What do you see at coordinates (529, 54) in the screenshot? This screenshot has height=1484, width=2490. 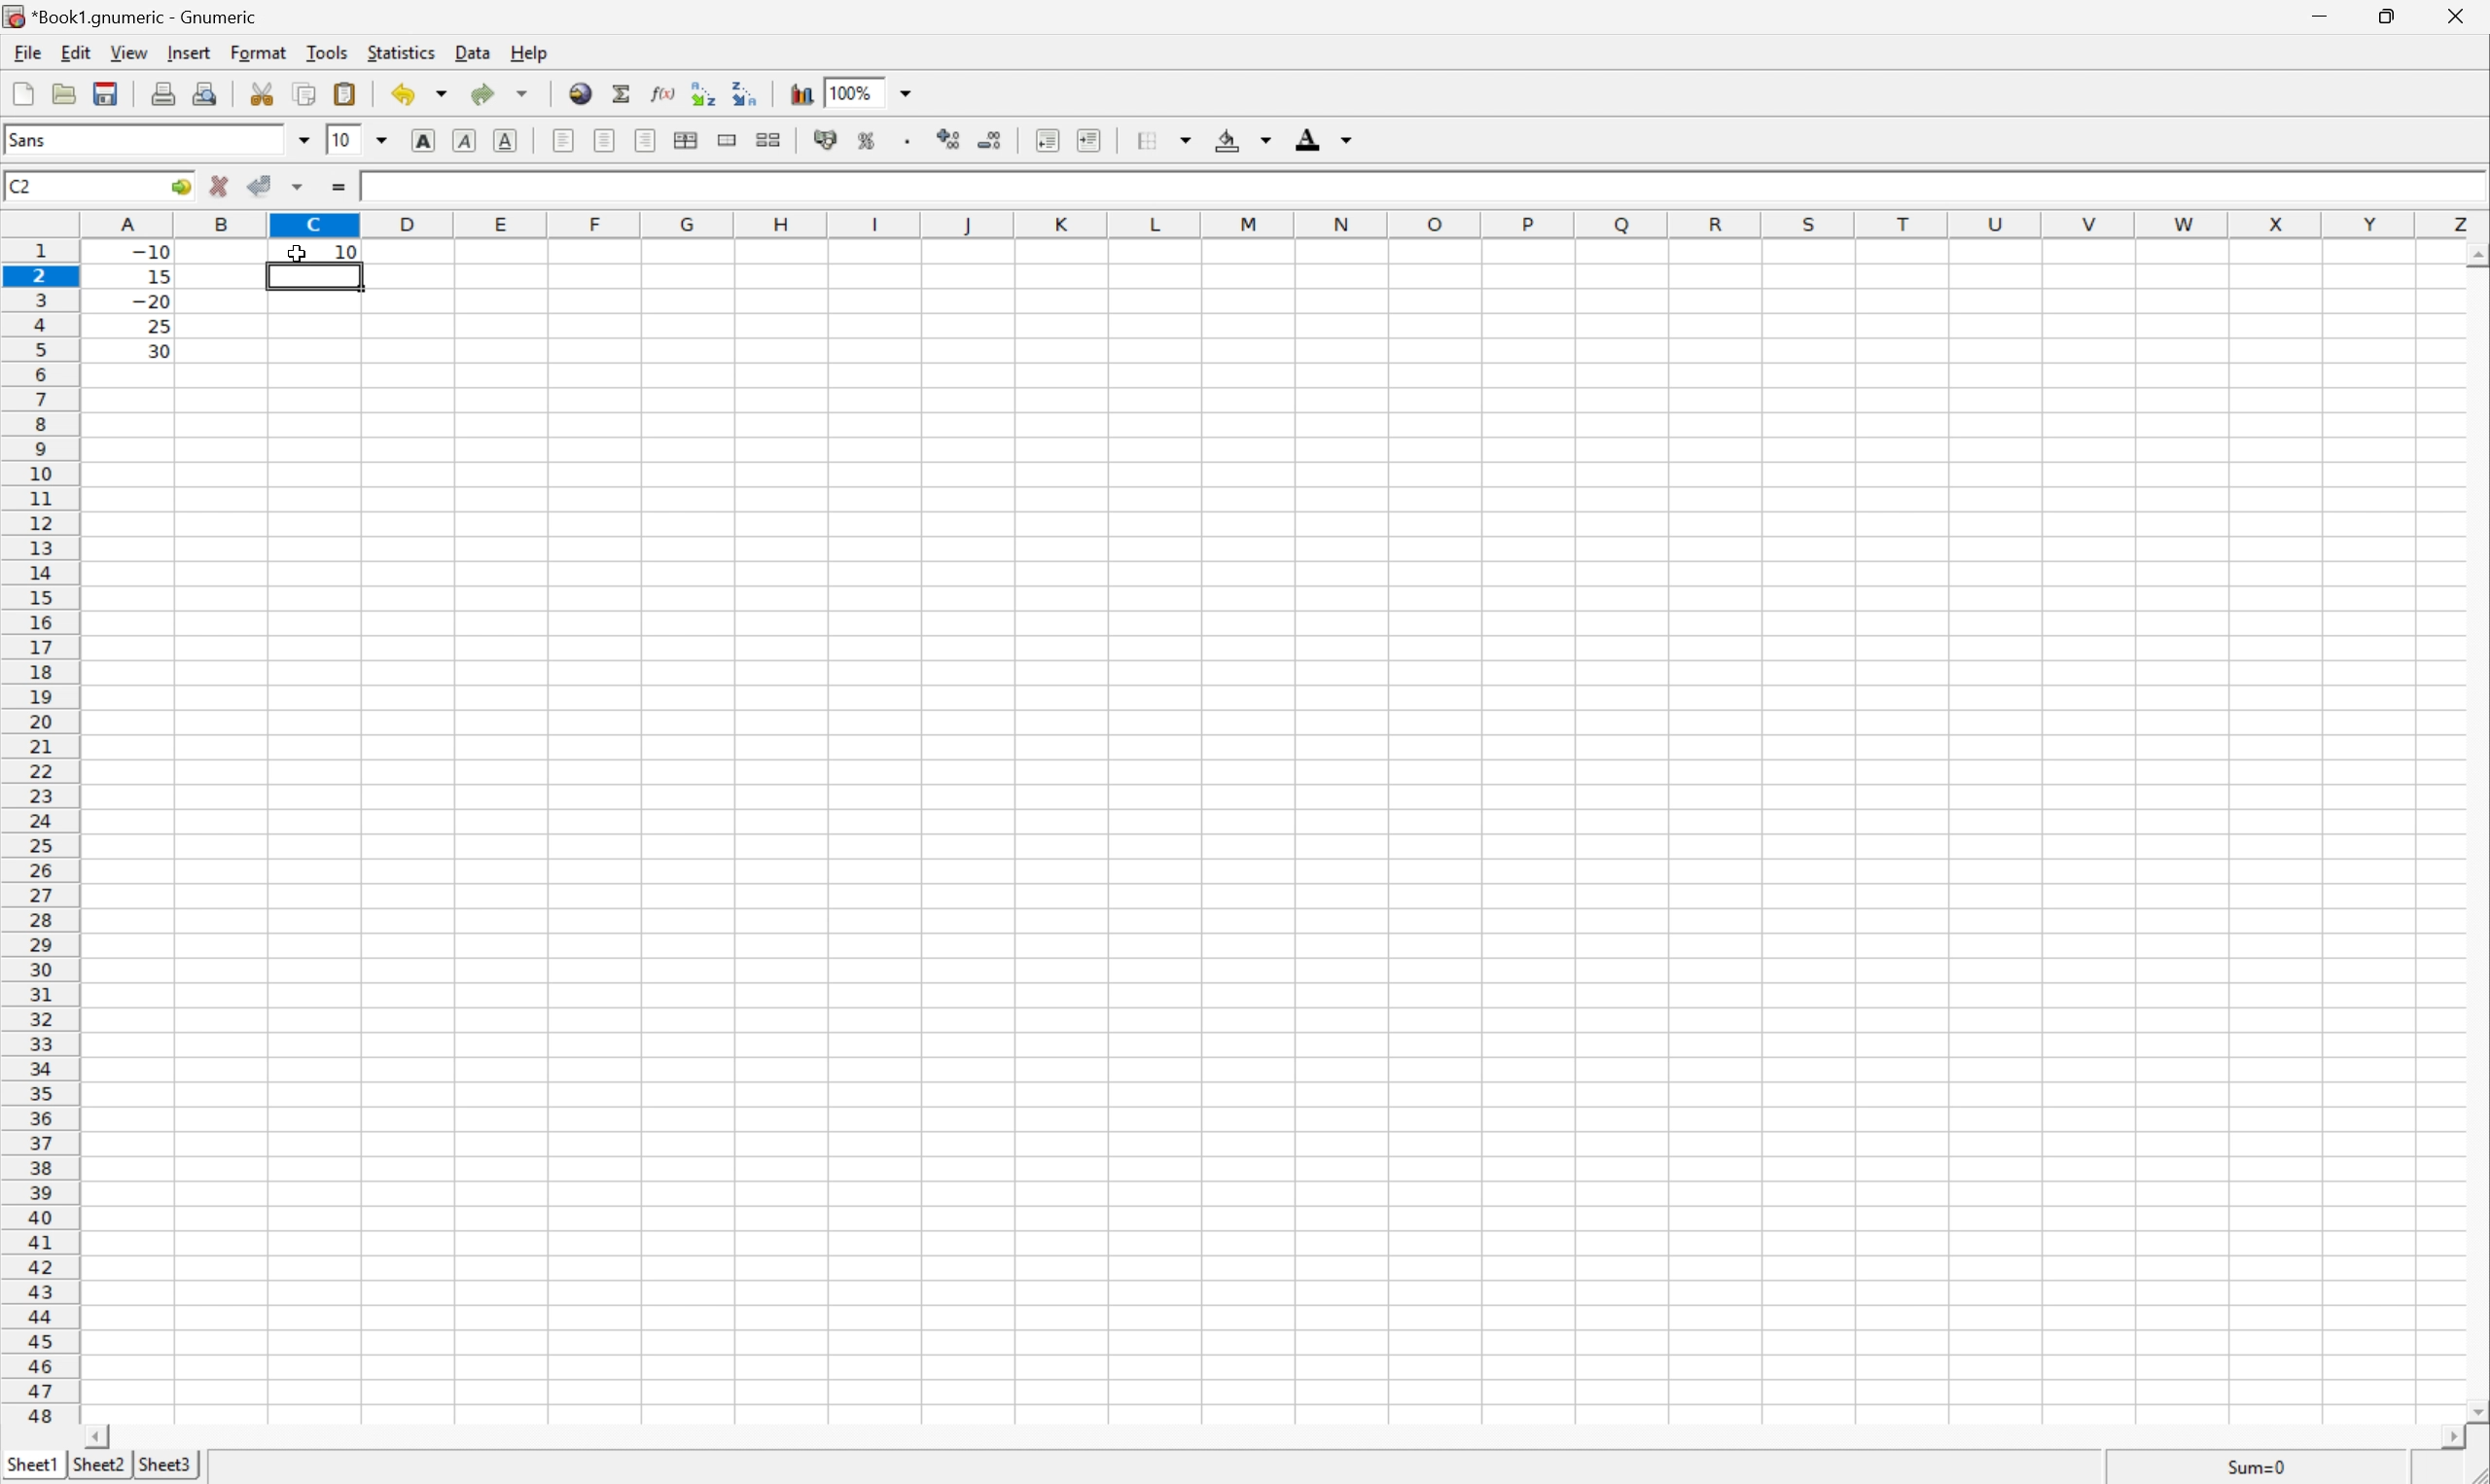 I see `Help` at bounding box center [529, 54].